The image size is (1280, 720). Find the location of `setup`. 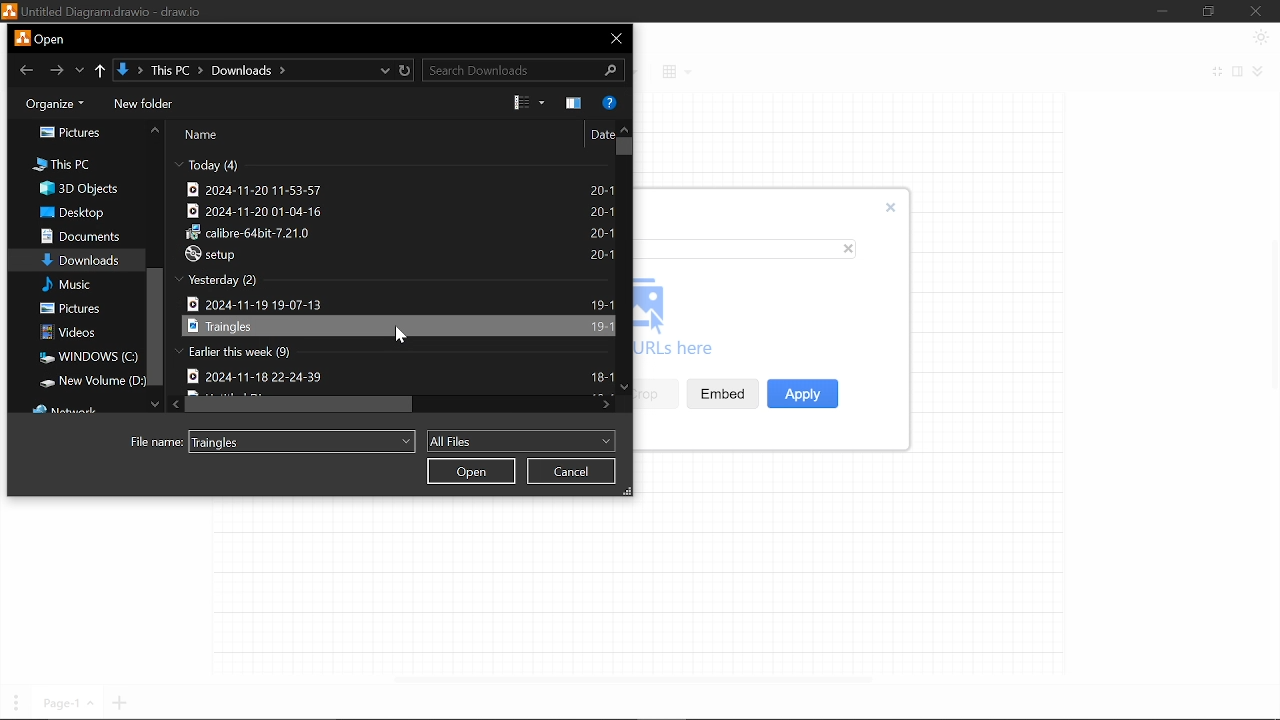

setup is located at coordinates (219, 254).